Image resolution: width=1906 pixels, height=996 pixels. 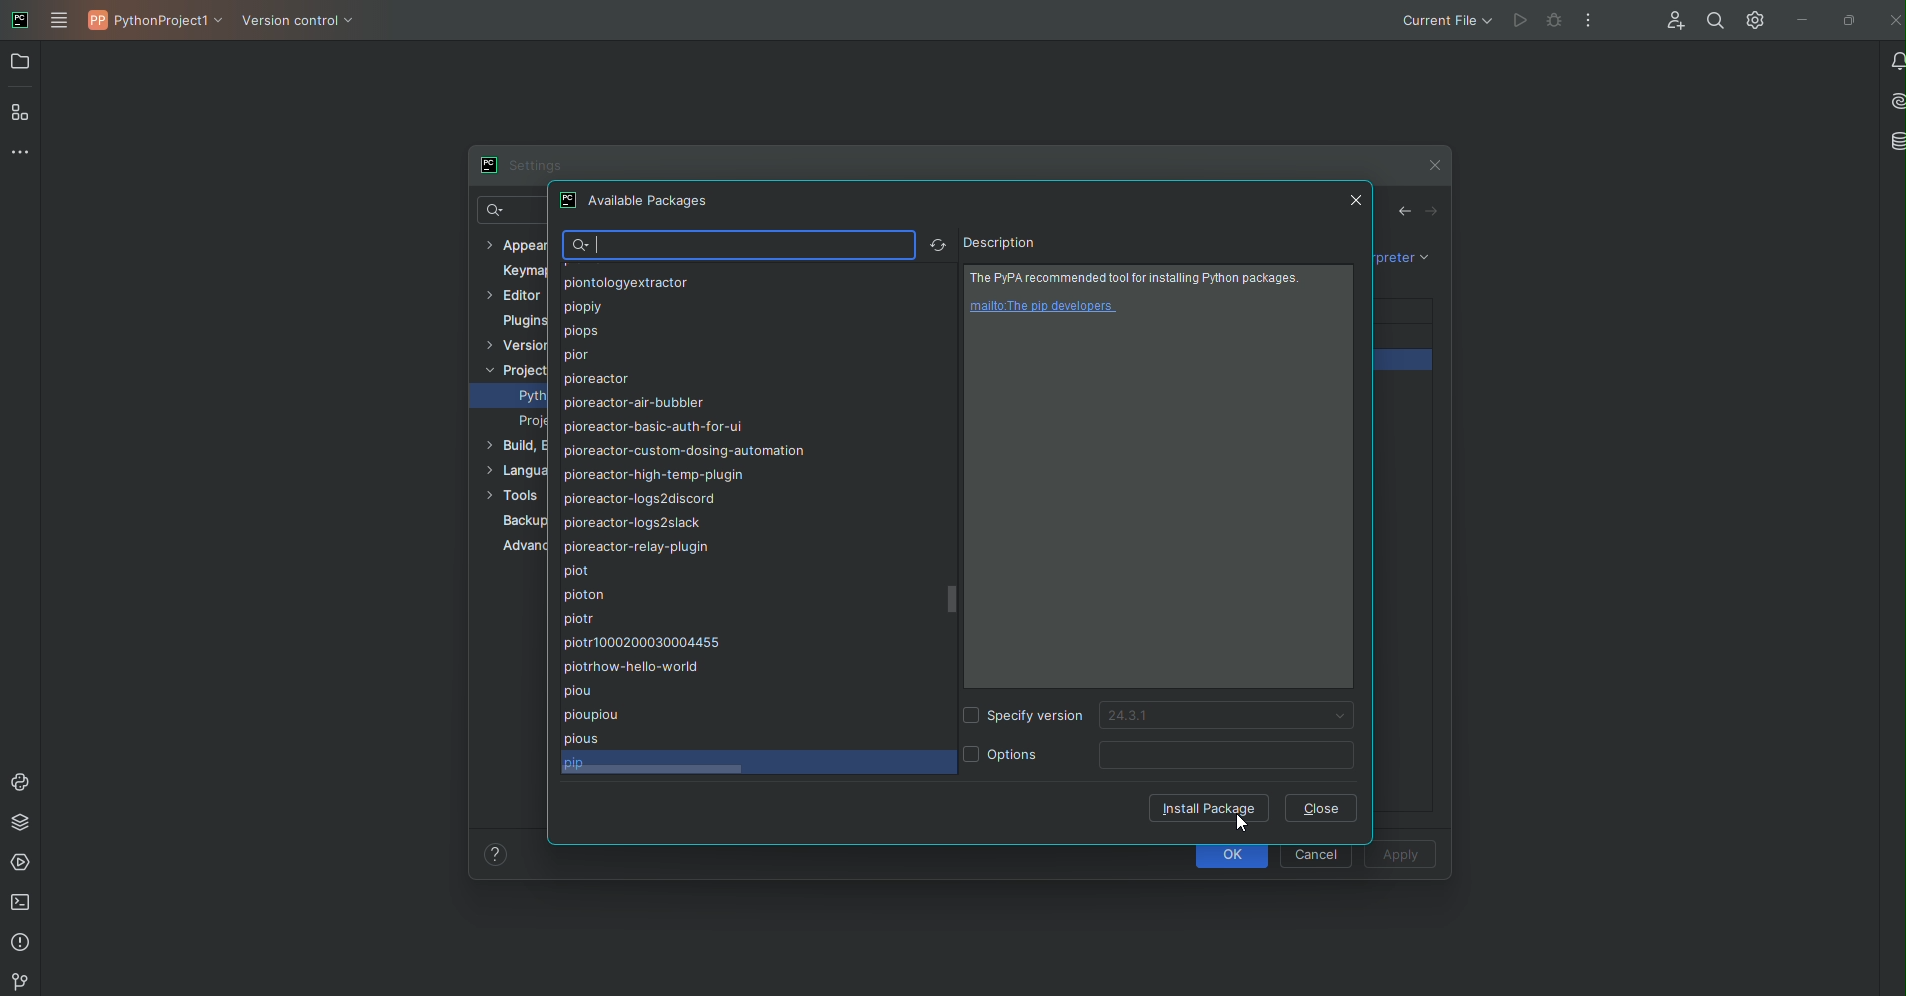 I want to click on Restore, so click(x=1849, y=21).